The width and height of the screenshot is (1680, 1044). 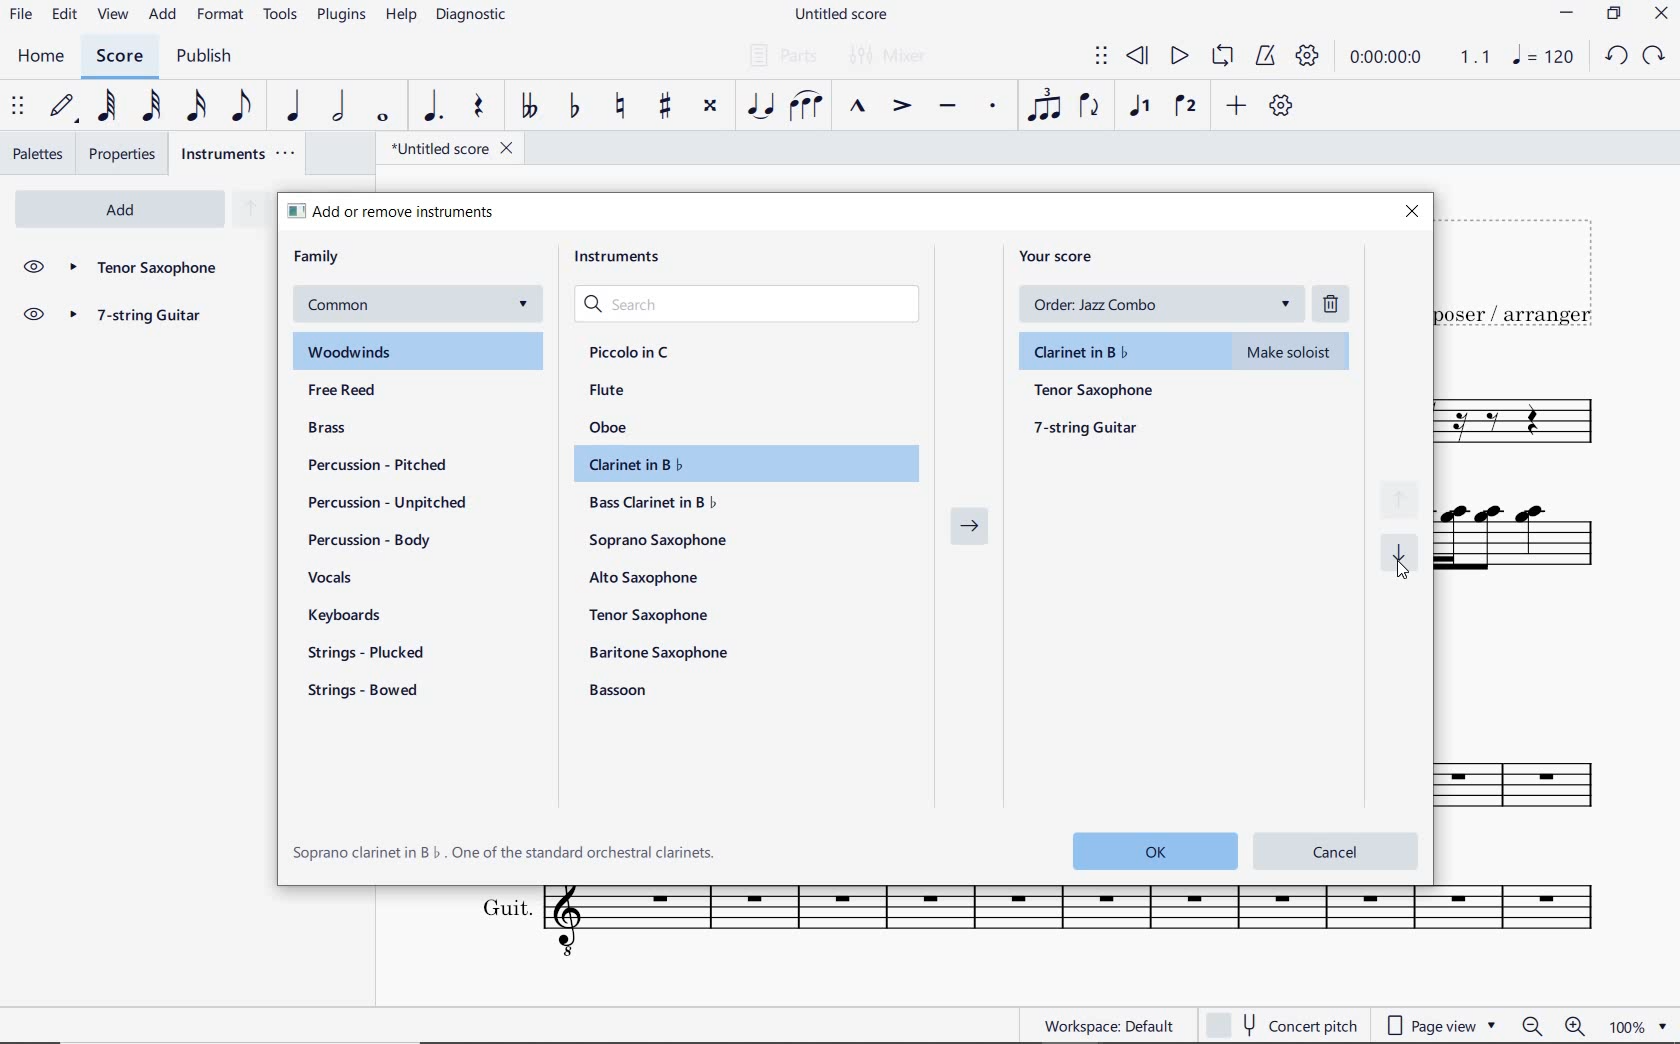 What do you see at coordinates (947, 109) in the screenshot?
I see `TENUTO` at bounding box center [947, 109].